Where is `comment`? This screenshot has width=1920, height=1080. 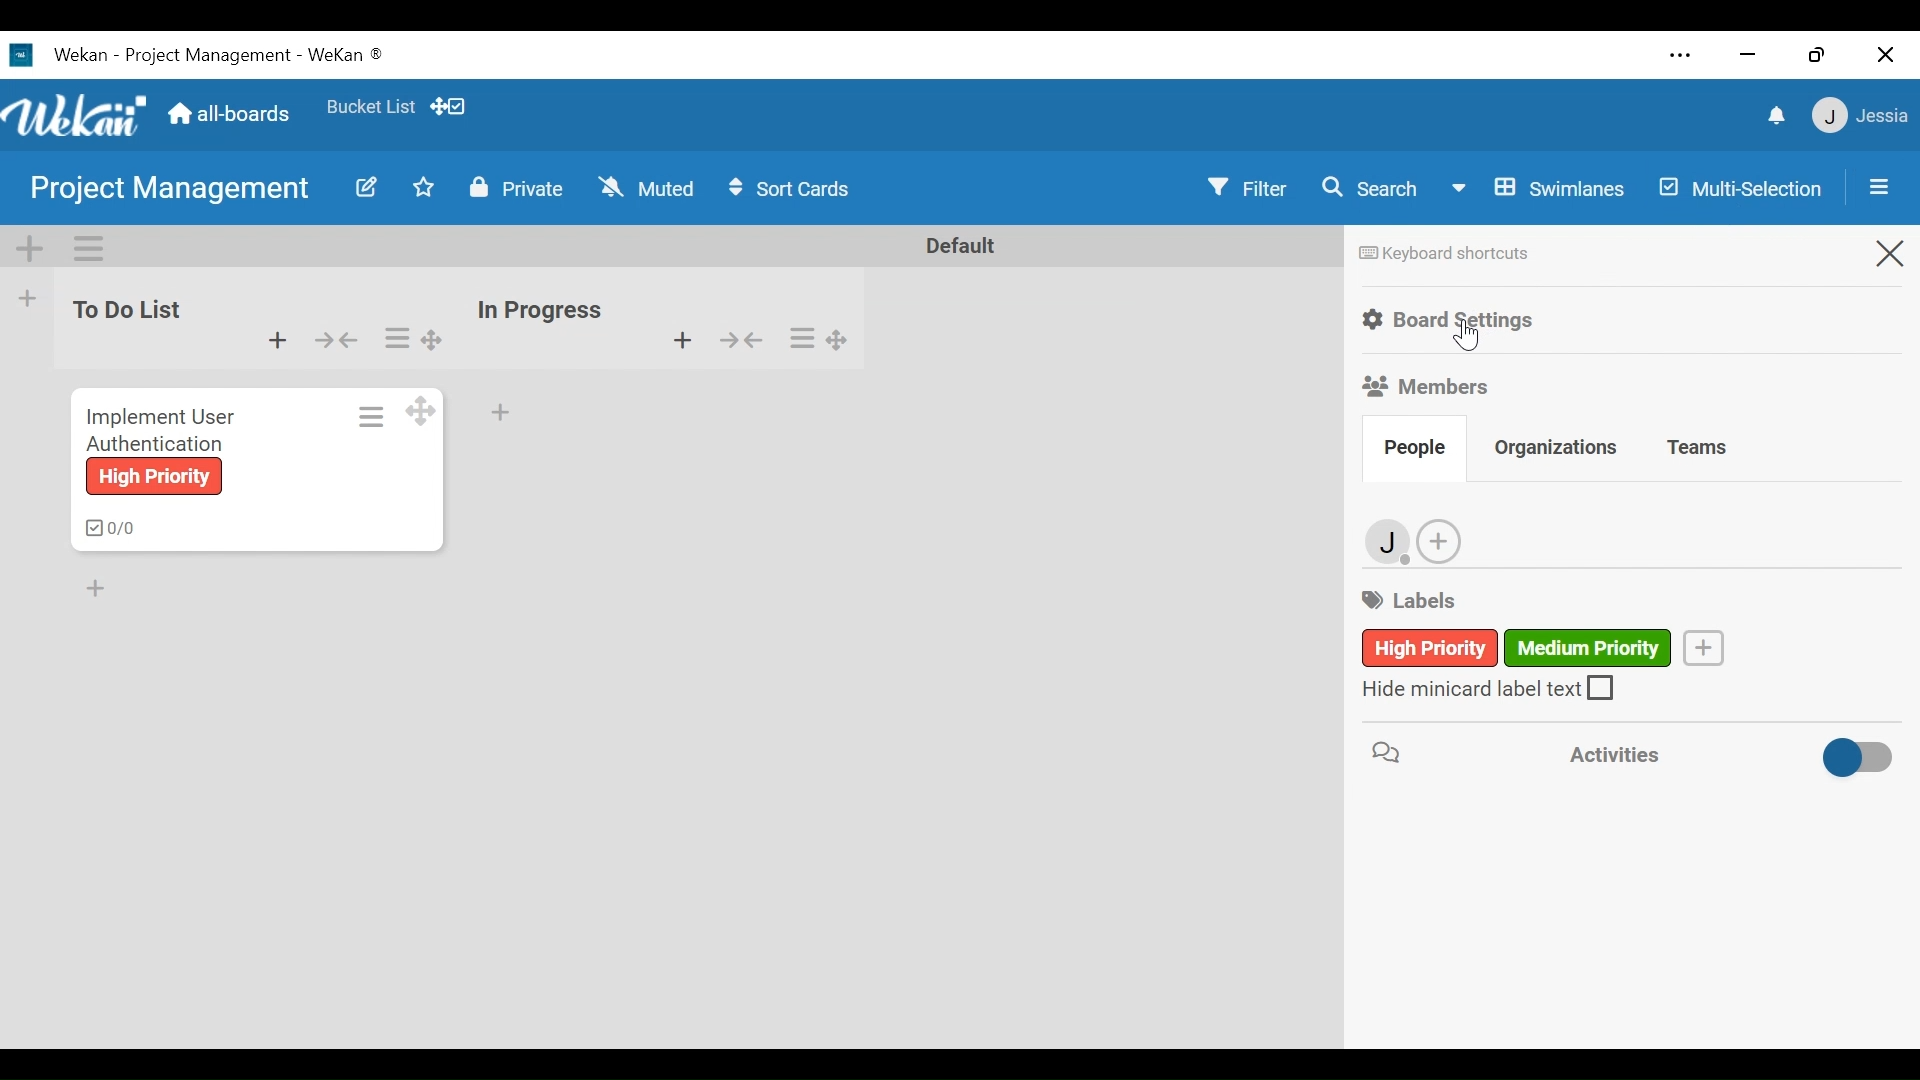
comment is located at coordinates (1384, 751).